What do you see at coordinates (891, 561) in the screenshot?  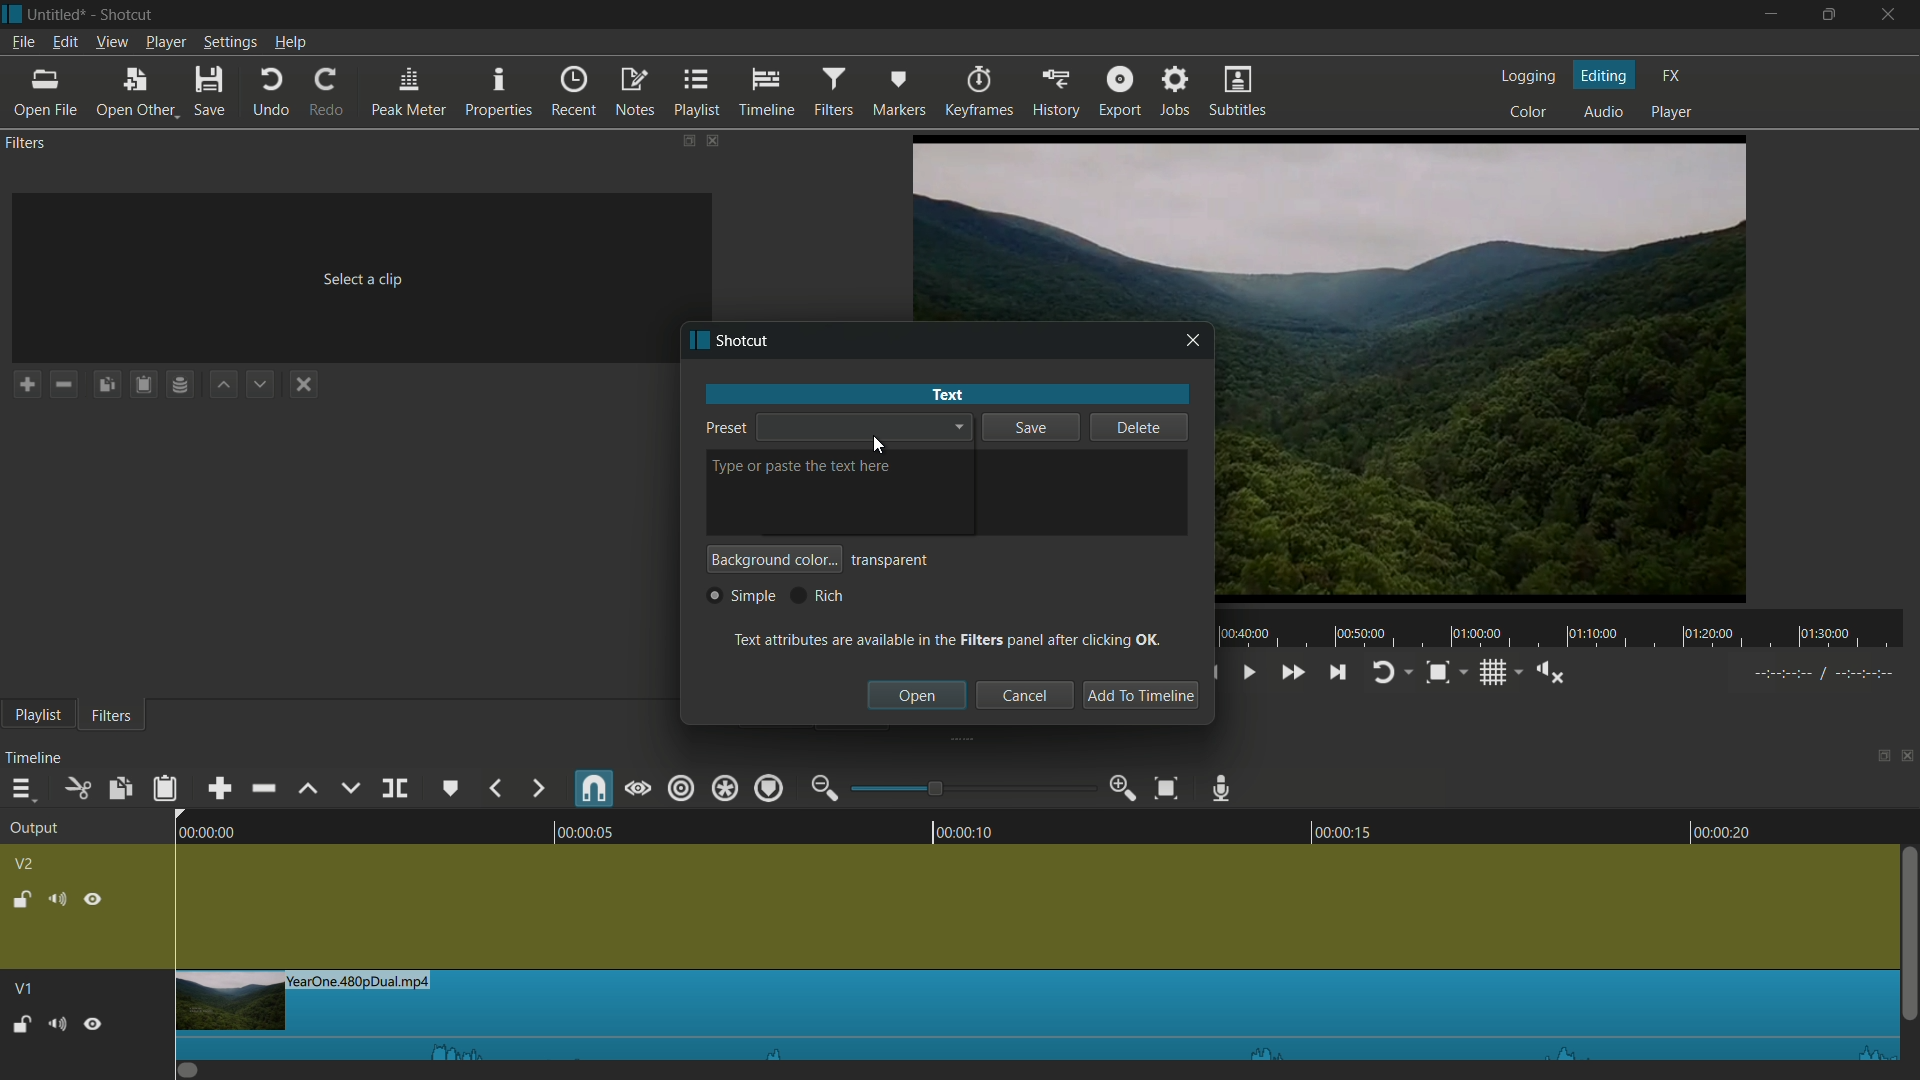 I see `transparent` at bounding box center [891, 561].